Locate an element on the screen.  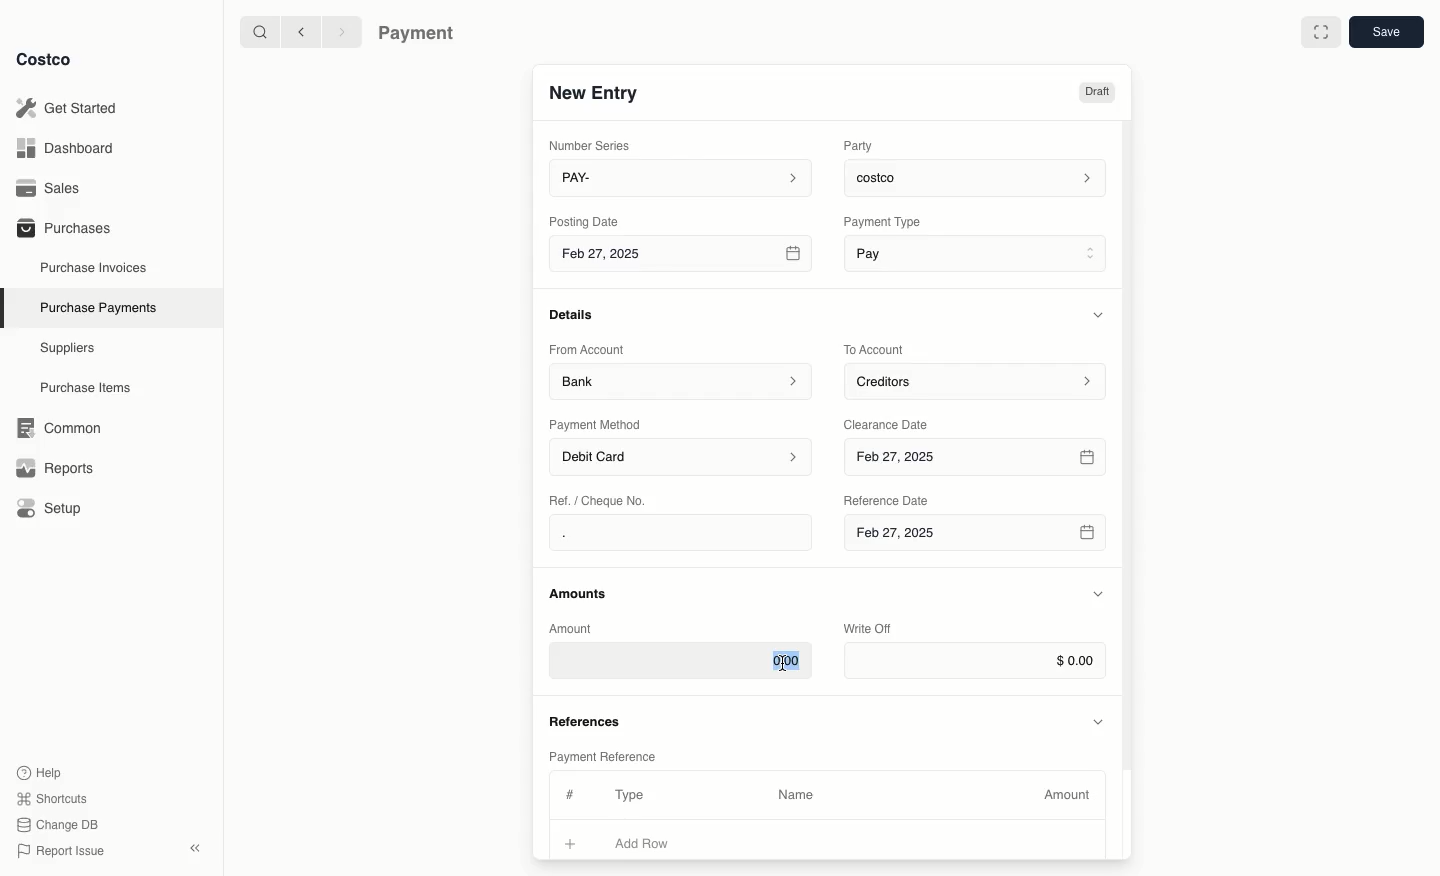
Search is located at coordinates (259, 30).